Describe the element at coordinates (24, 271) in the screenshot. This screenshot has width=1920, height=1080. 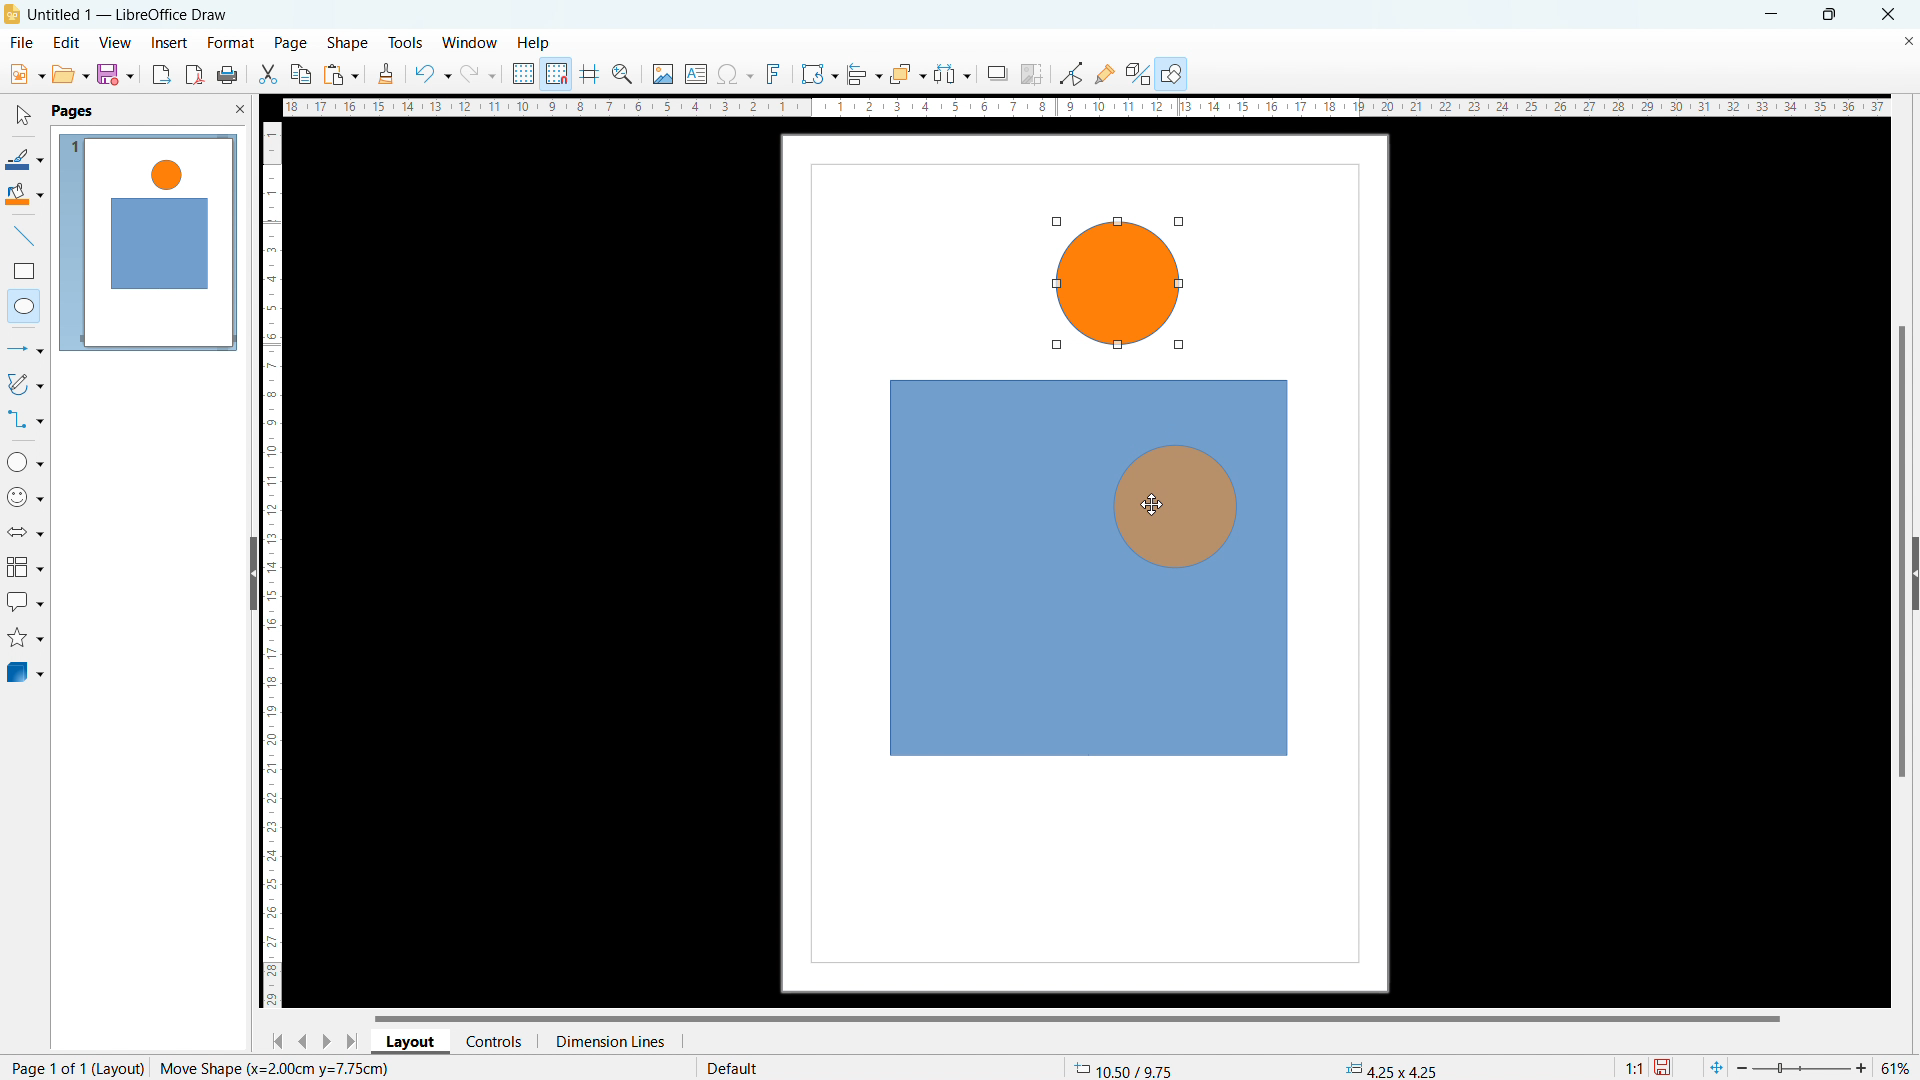
I see `rectangle` at that location.